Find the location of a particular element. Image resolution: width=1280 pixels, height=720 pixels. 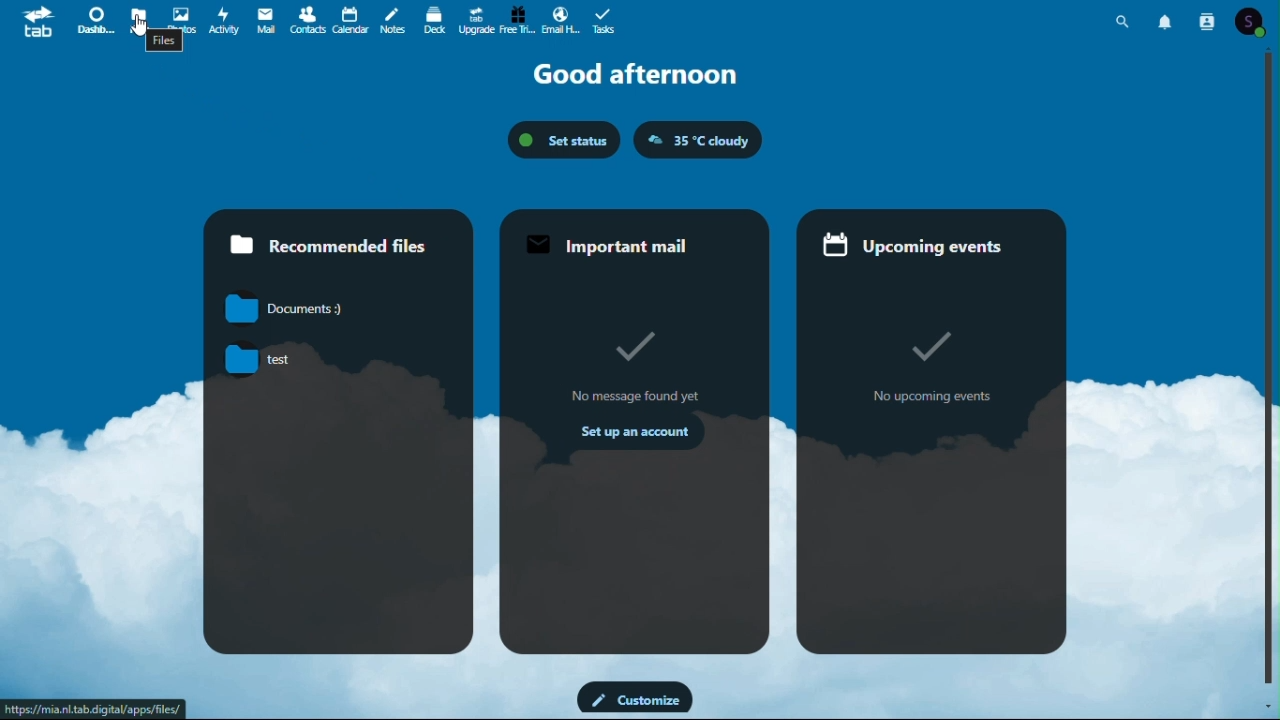

Activity is located at coordinates (225, 20).